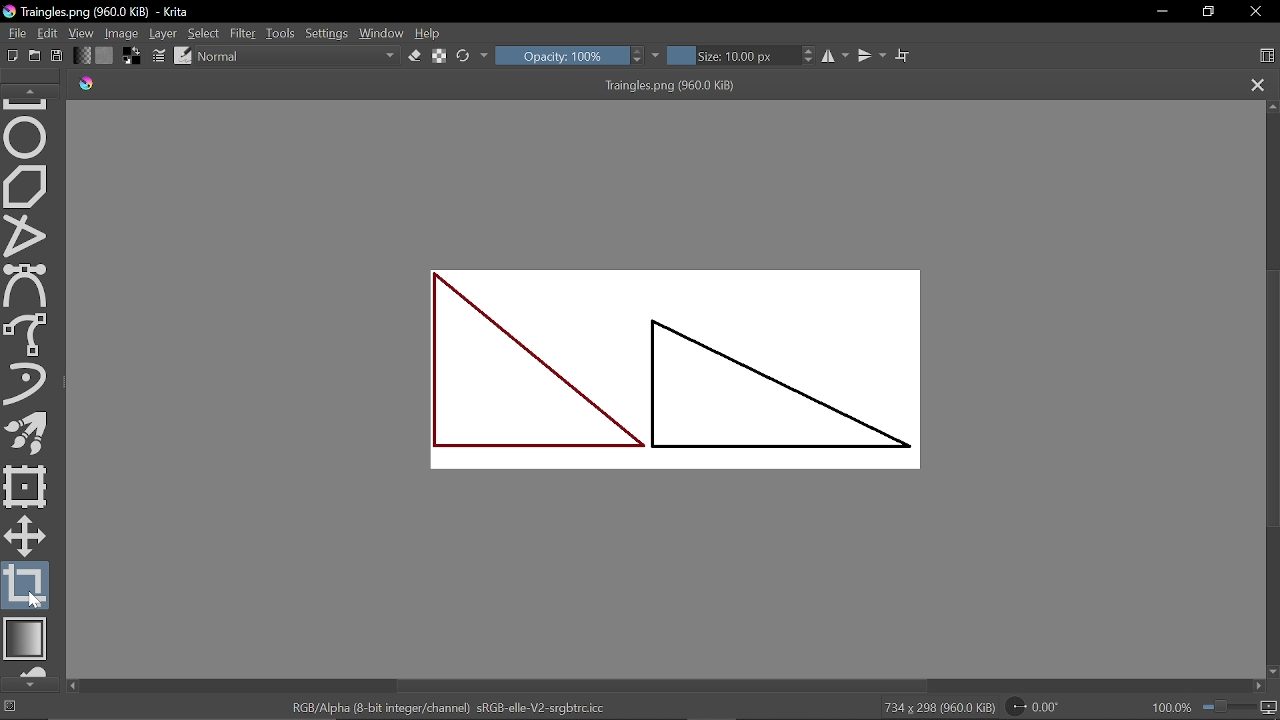  I want to click on Move a layer, so click(23, 534).